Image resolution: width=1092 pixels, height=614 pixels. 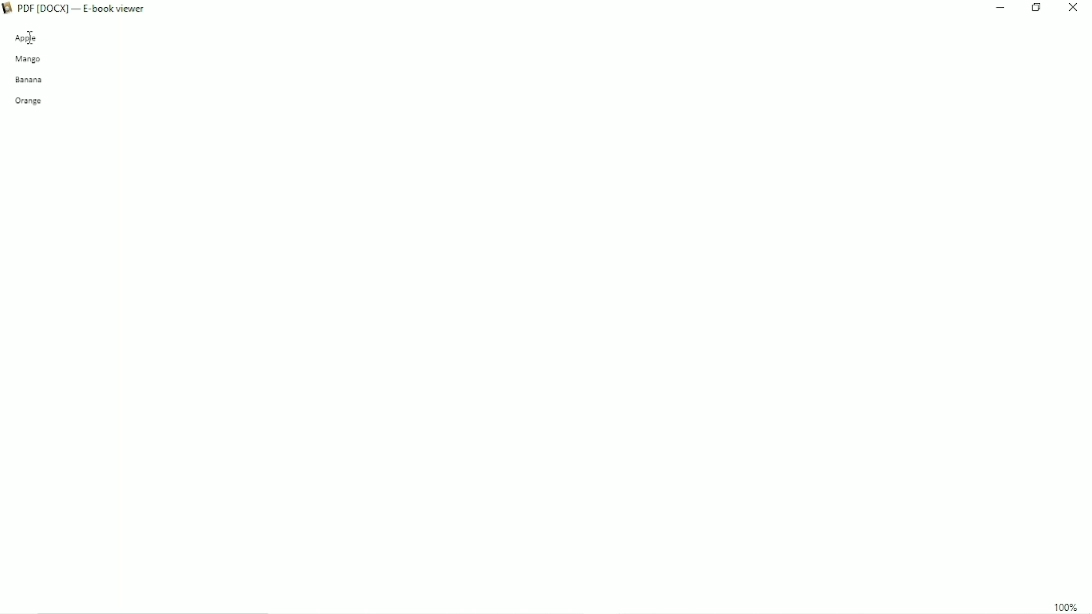 What do you see at coordinates (31, 38) in the screenshot?
I see `text cursor` at bounding box center [31, 38].